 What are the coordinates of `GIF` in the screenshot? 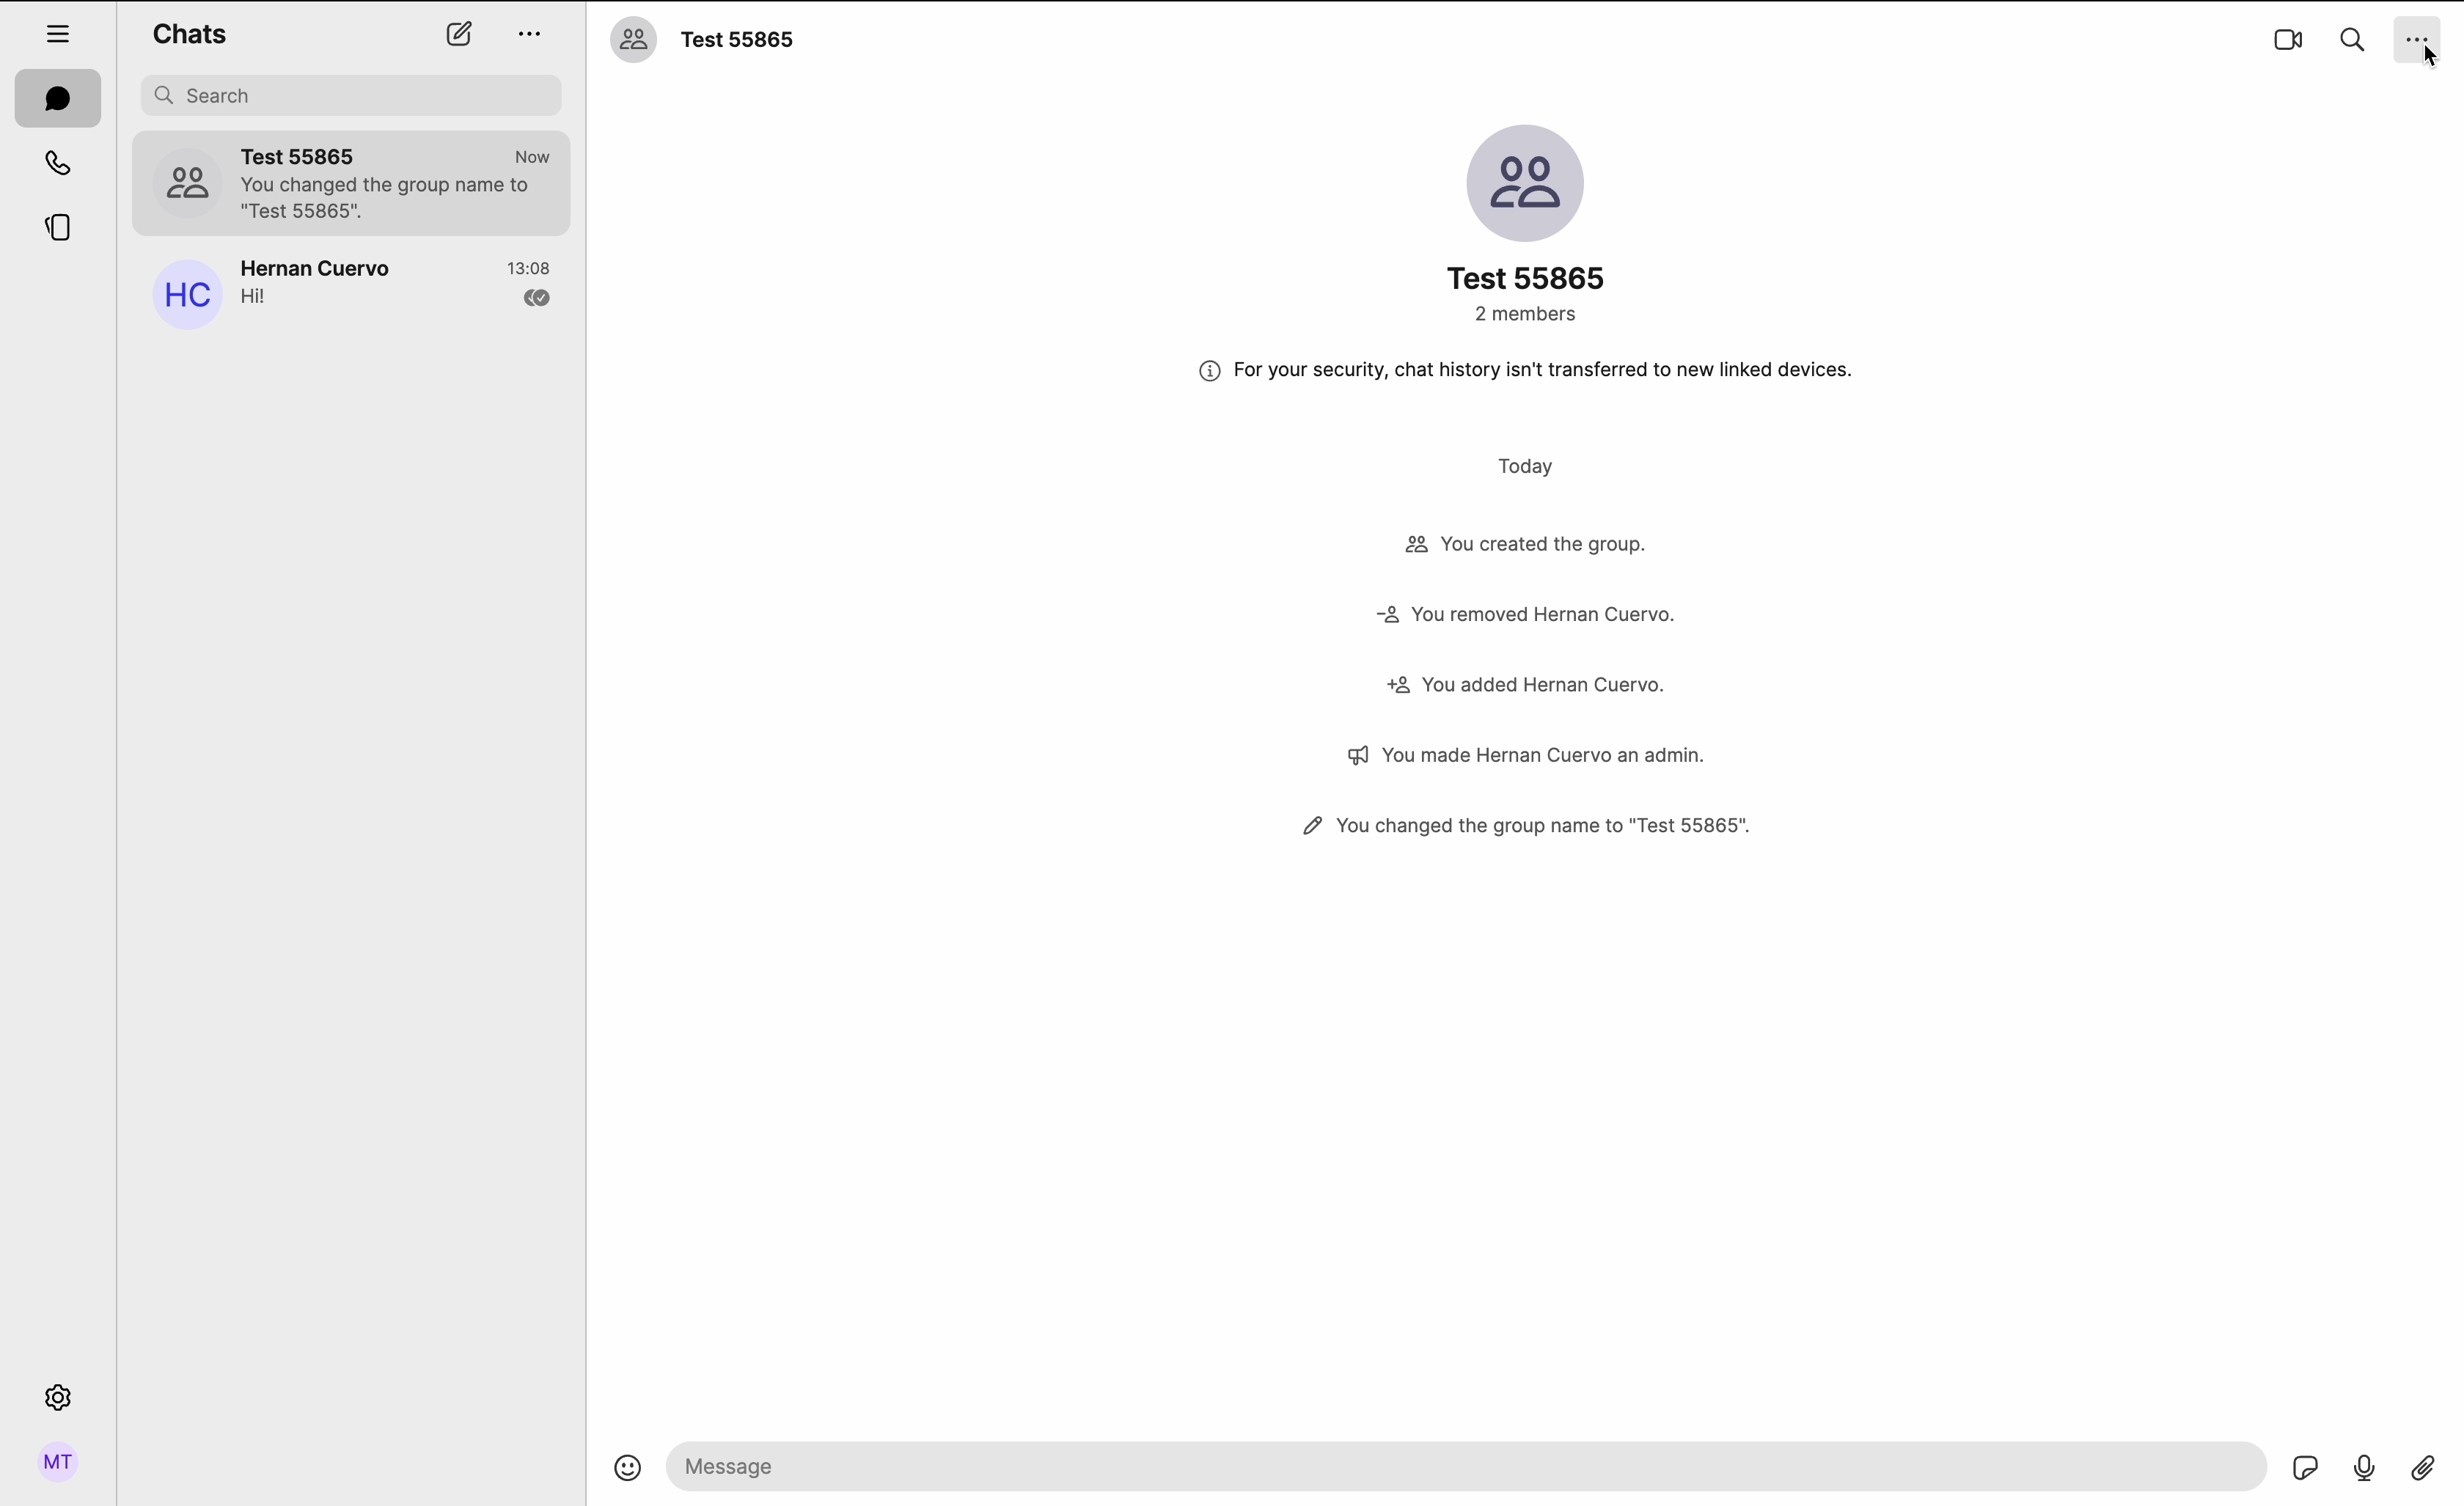 It's located at (2307, 1469).